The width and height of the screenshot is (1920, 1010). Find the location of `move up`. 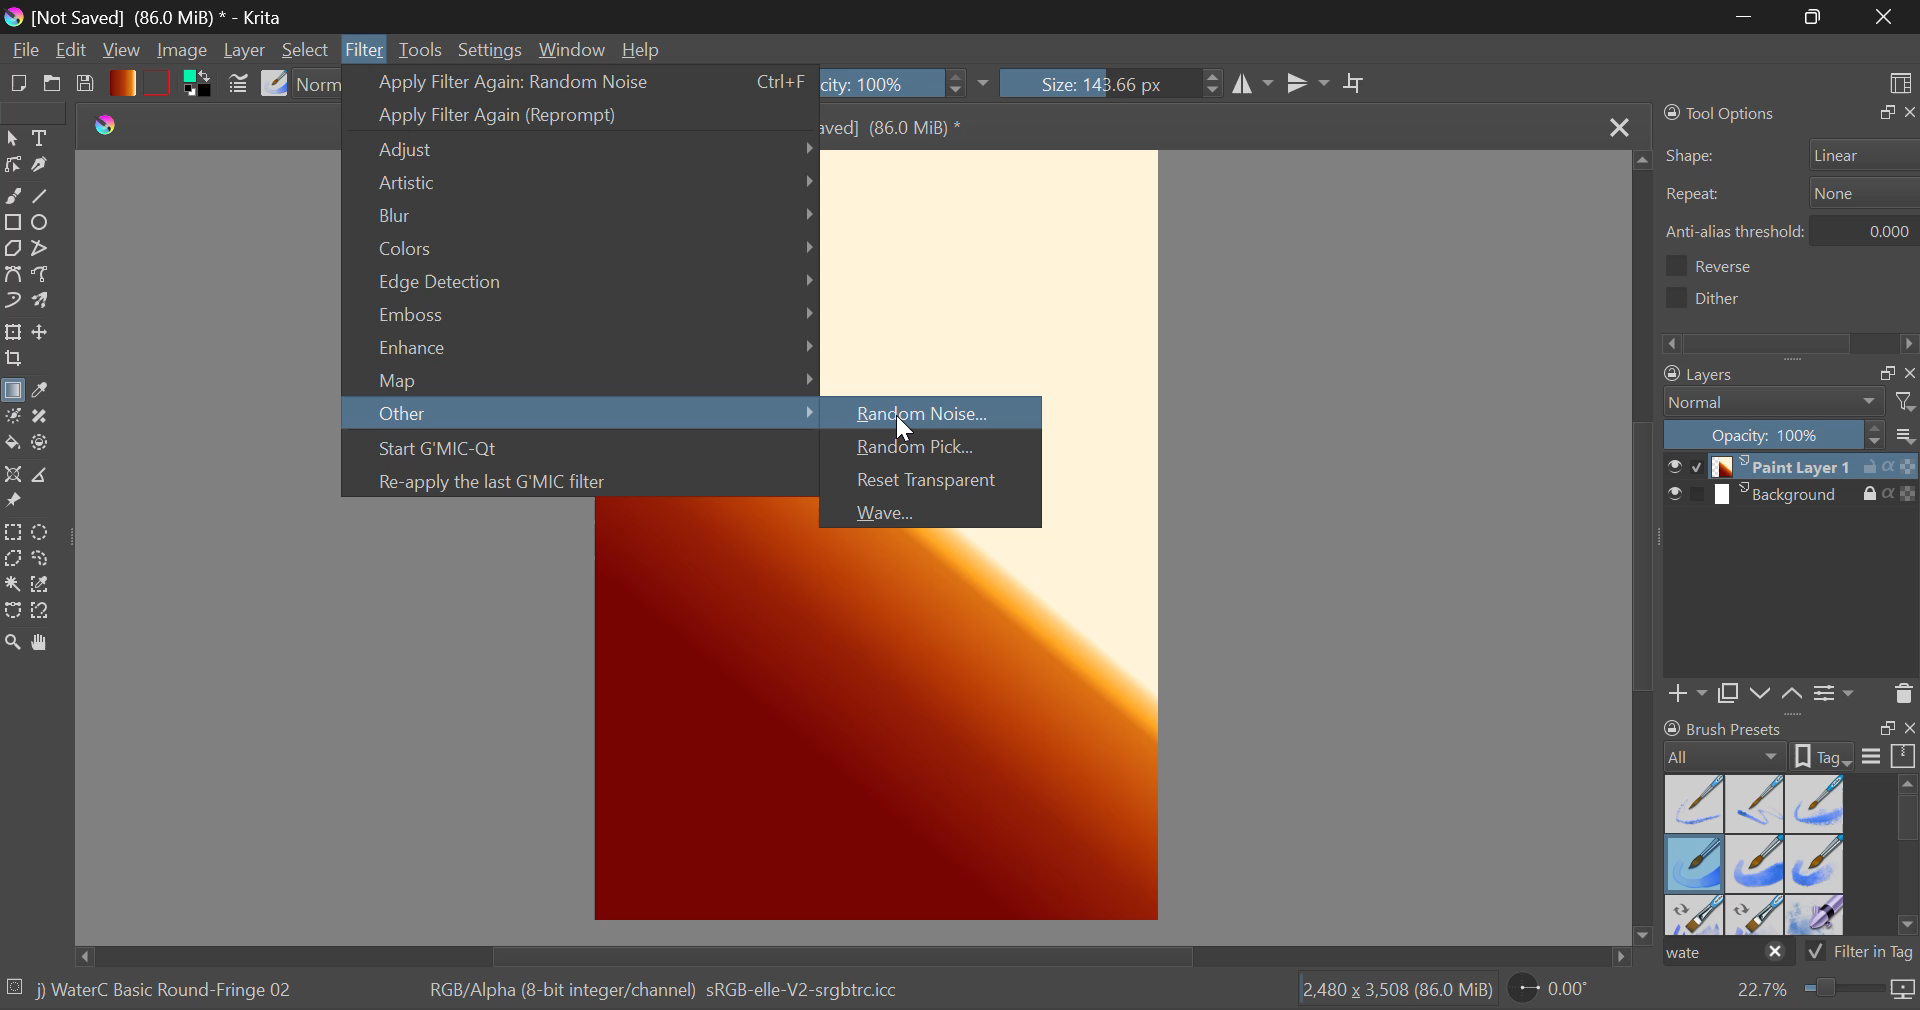

move up is located at coordinates (1793, 695).